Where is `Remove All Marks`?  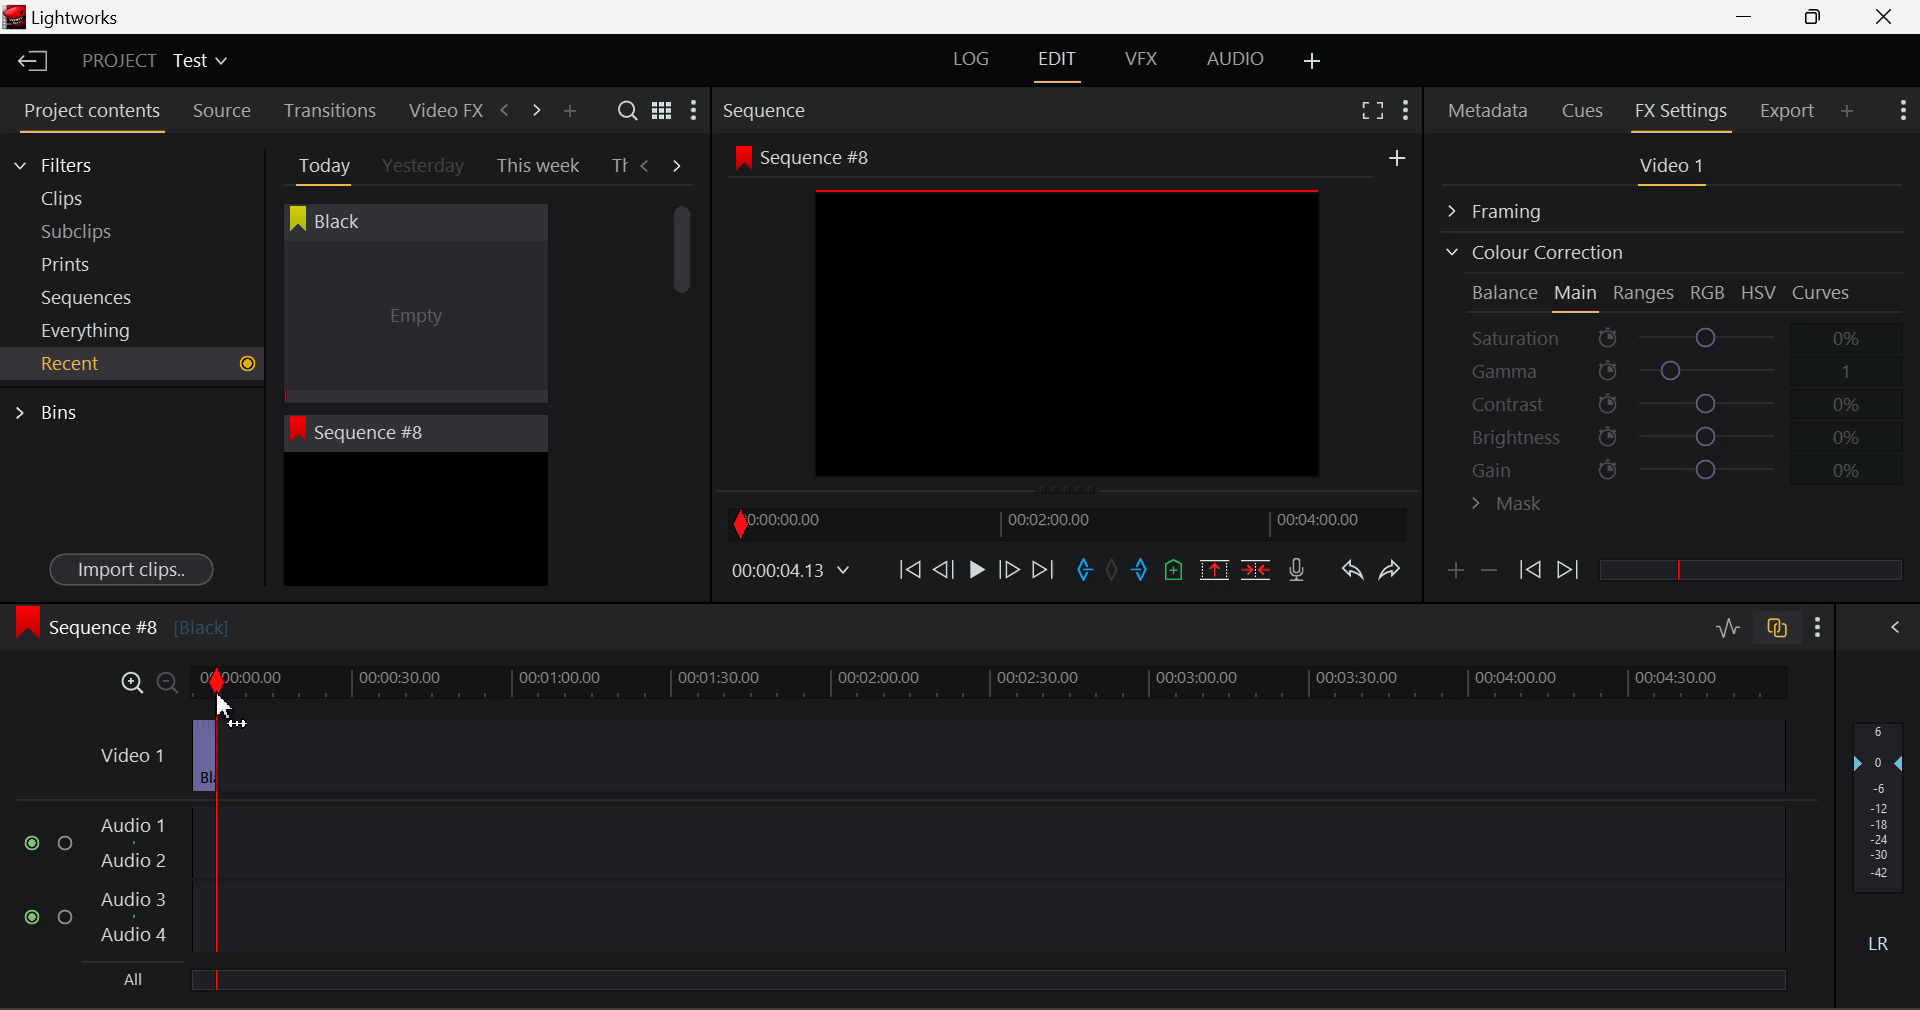
Remove All Marks is located at coordinates (1114, 572).